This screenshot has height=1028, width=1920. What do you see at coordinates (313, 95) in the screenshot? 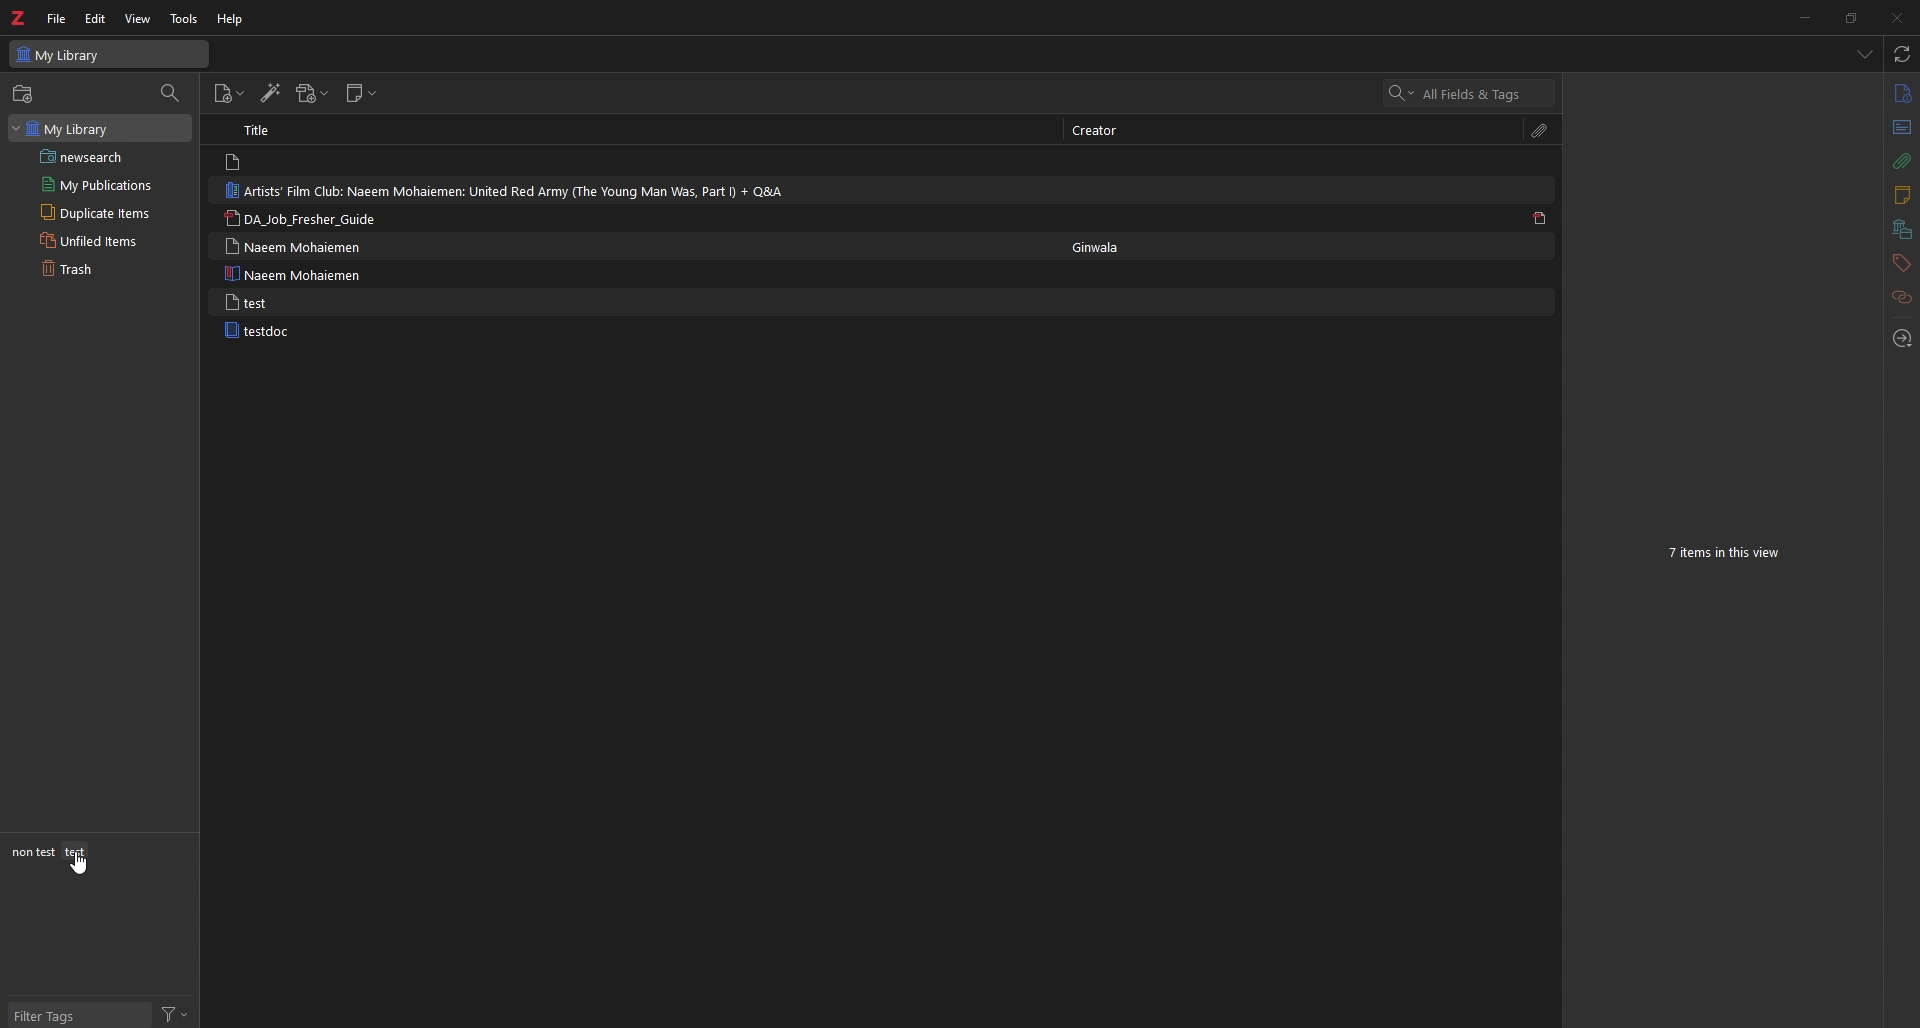
I see `add attachment` at bounding box center [313, 95].